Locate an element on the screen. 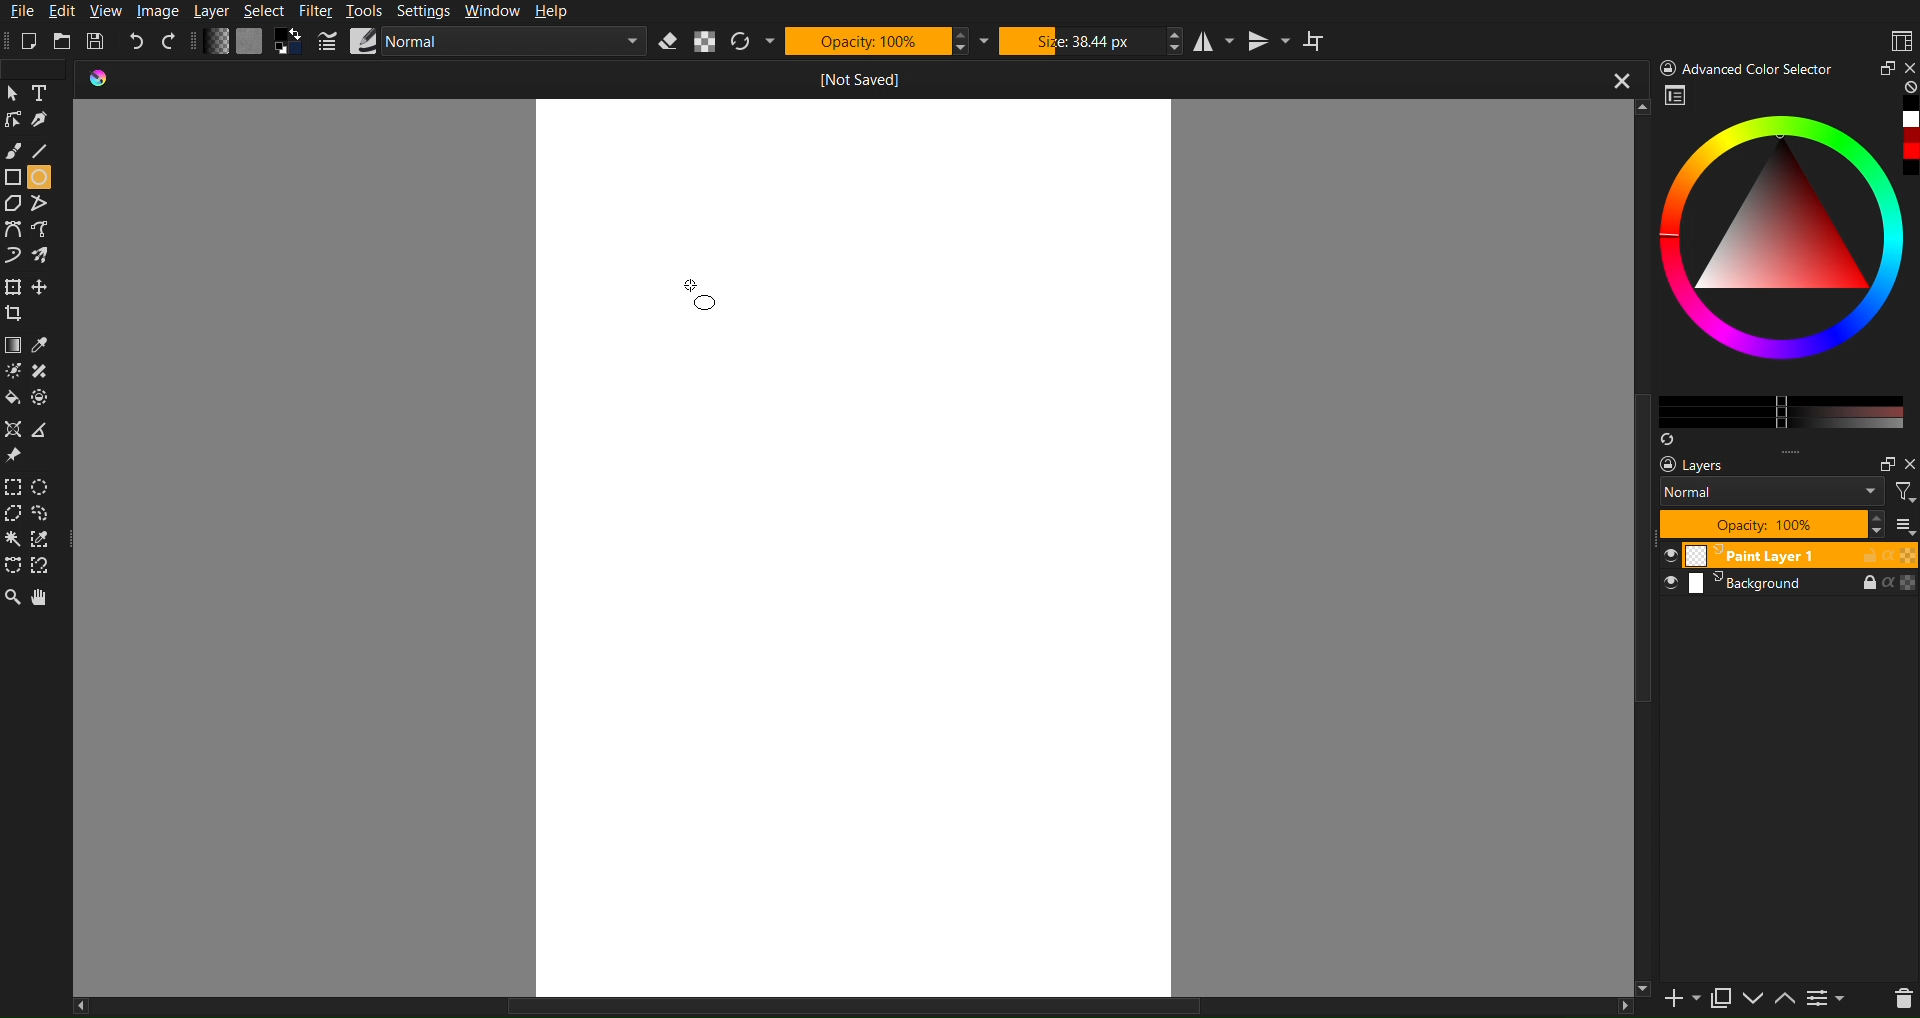 The image size is (1920, 1018). vertical scroll bar is located at coordinates (1630, 494).